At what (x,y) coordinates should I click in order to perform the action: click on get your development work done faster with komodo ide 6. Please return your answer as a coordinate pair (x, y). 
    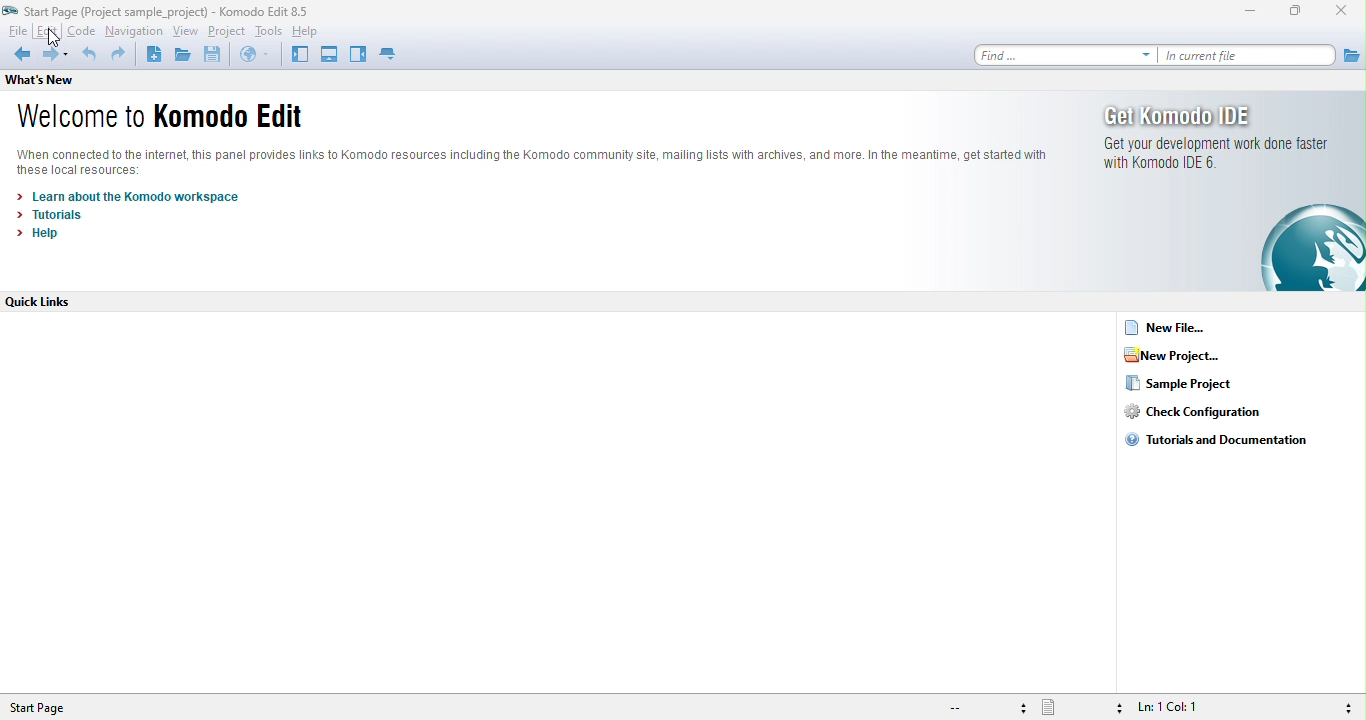
    Looking at the image, I should click on (1220, 158).